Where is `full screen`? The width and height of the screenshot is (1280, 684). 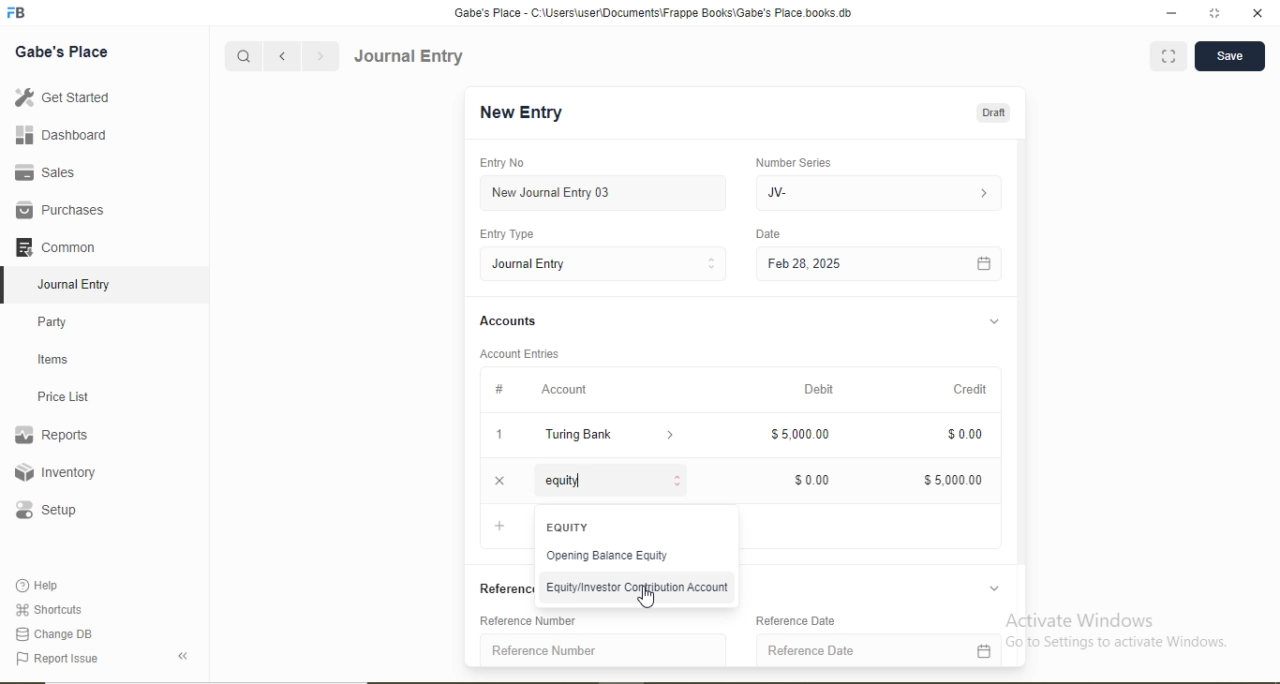 full screen is located at coordinates (1215, 13).